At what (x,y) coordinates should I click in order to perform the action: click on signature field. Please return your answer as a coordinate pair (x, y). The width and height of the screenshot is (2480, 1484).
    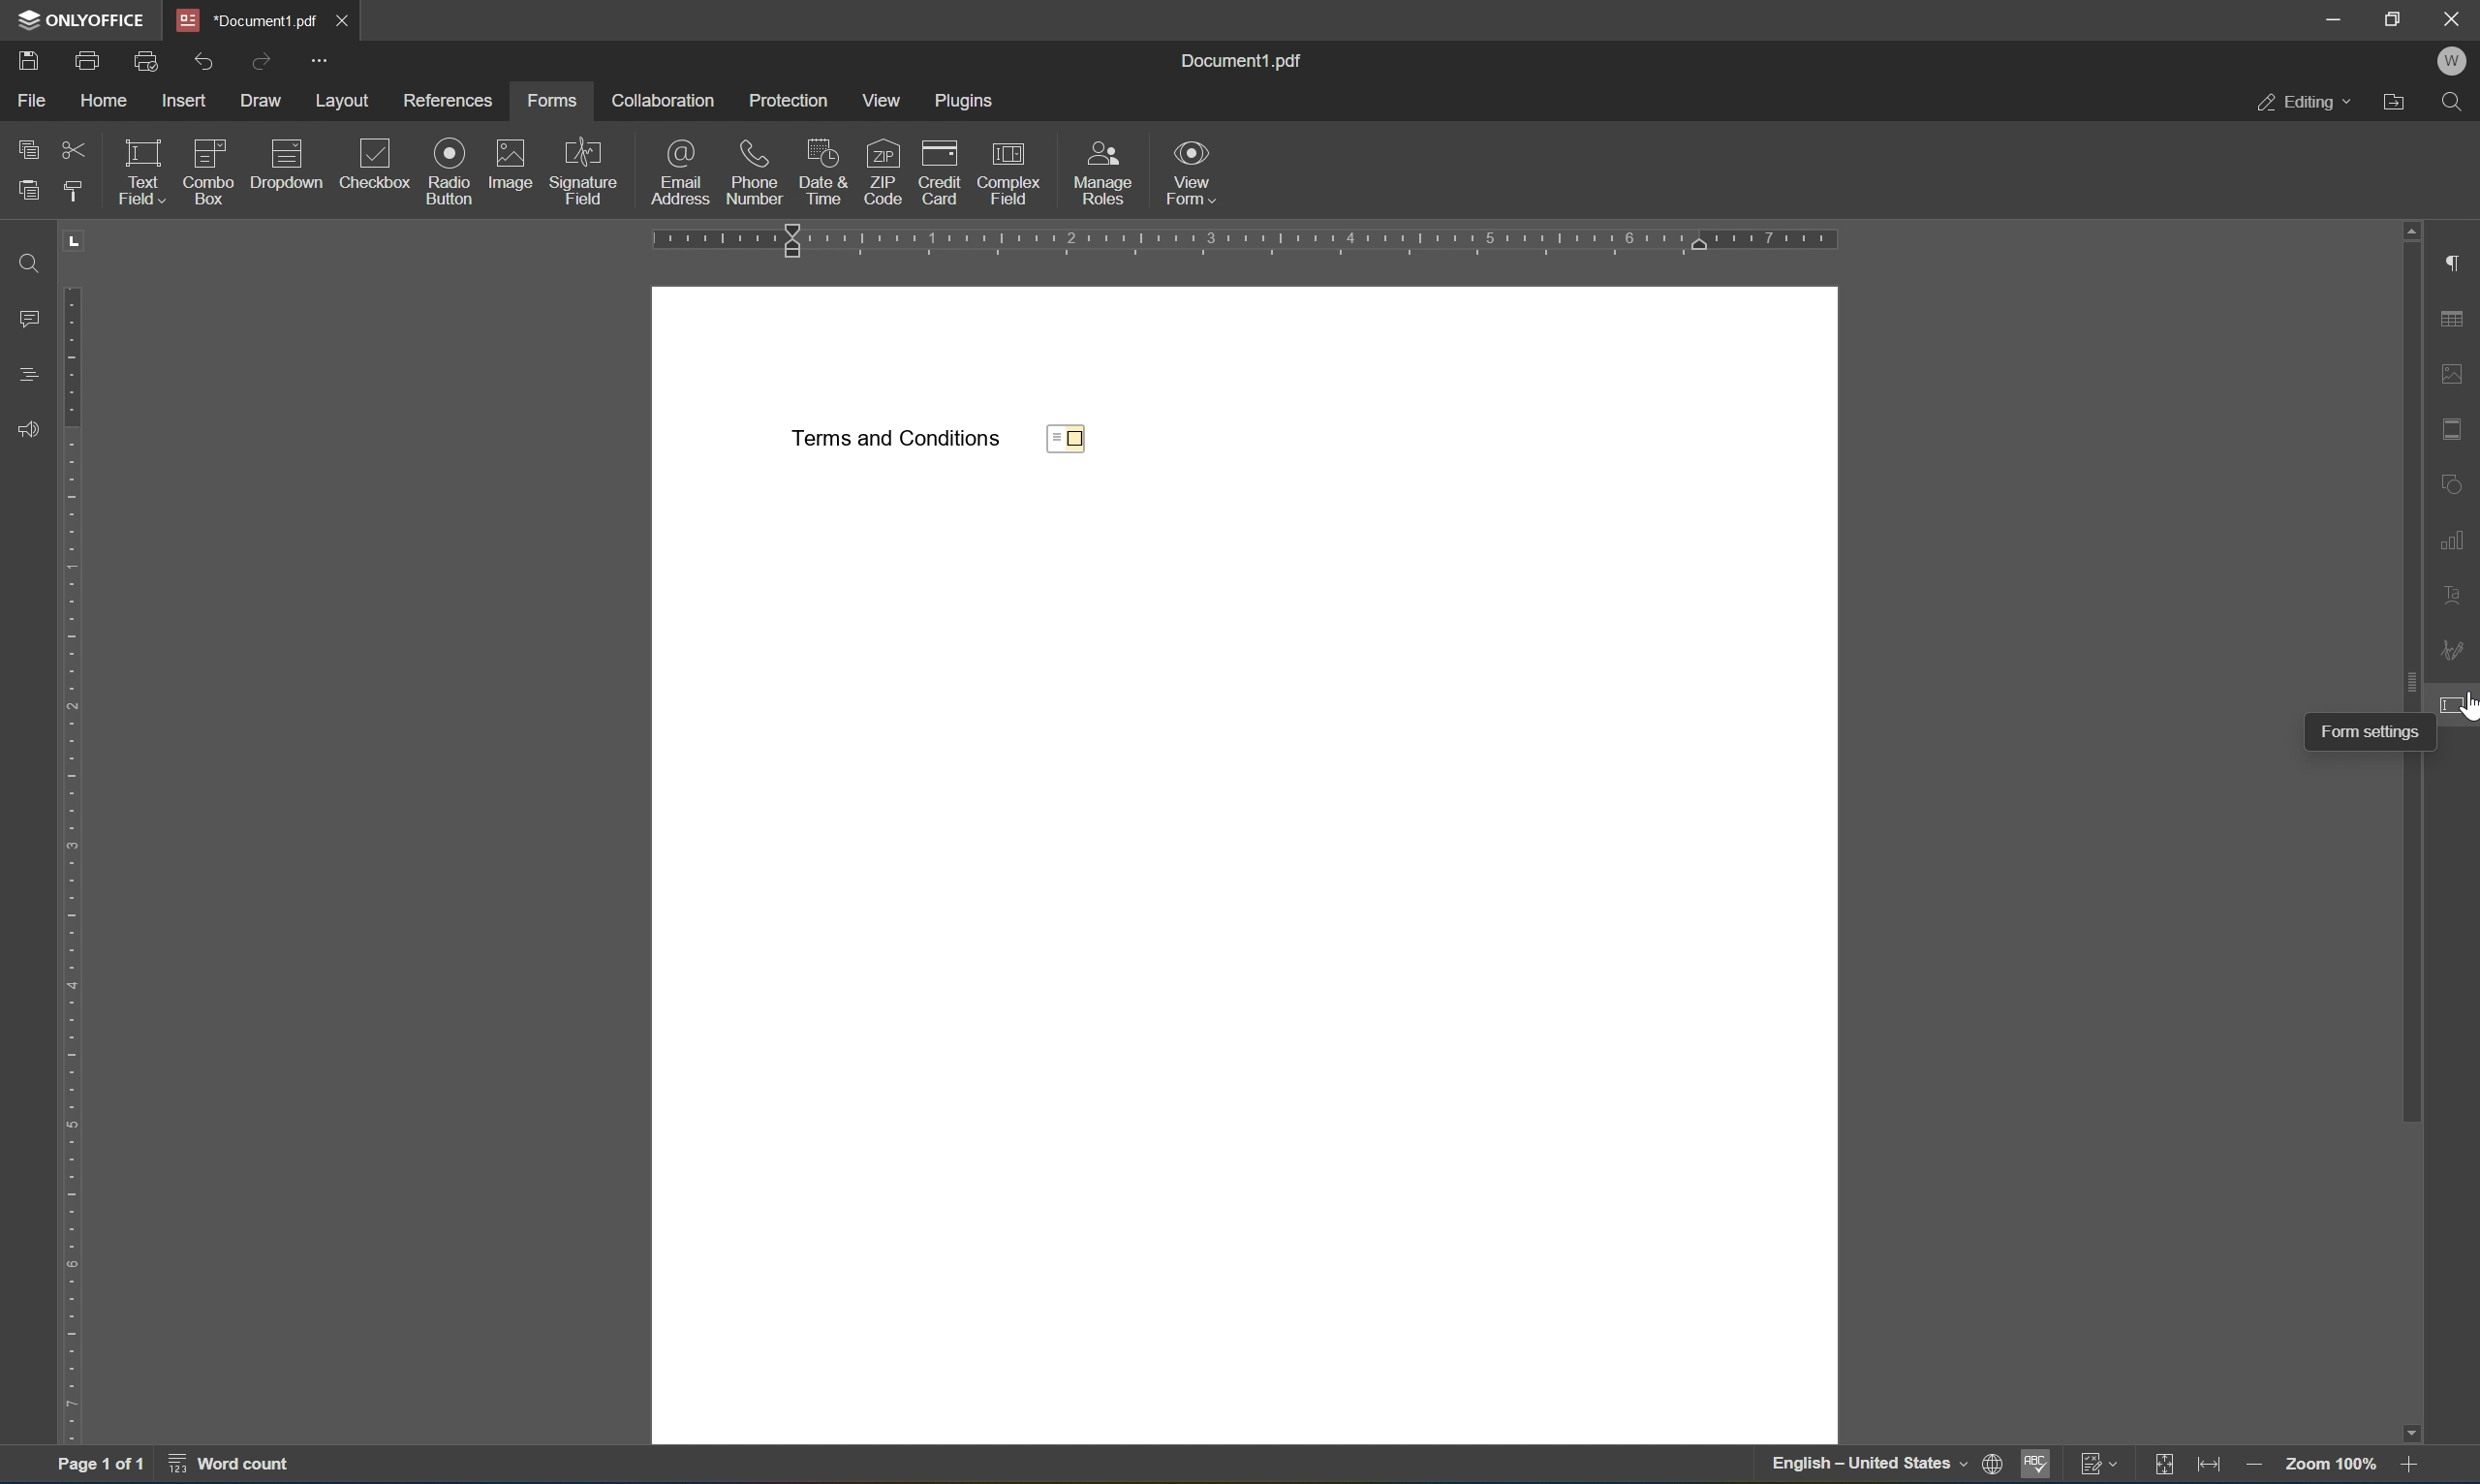
    Looking at the image, I should click on (583, 170).